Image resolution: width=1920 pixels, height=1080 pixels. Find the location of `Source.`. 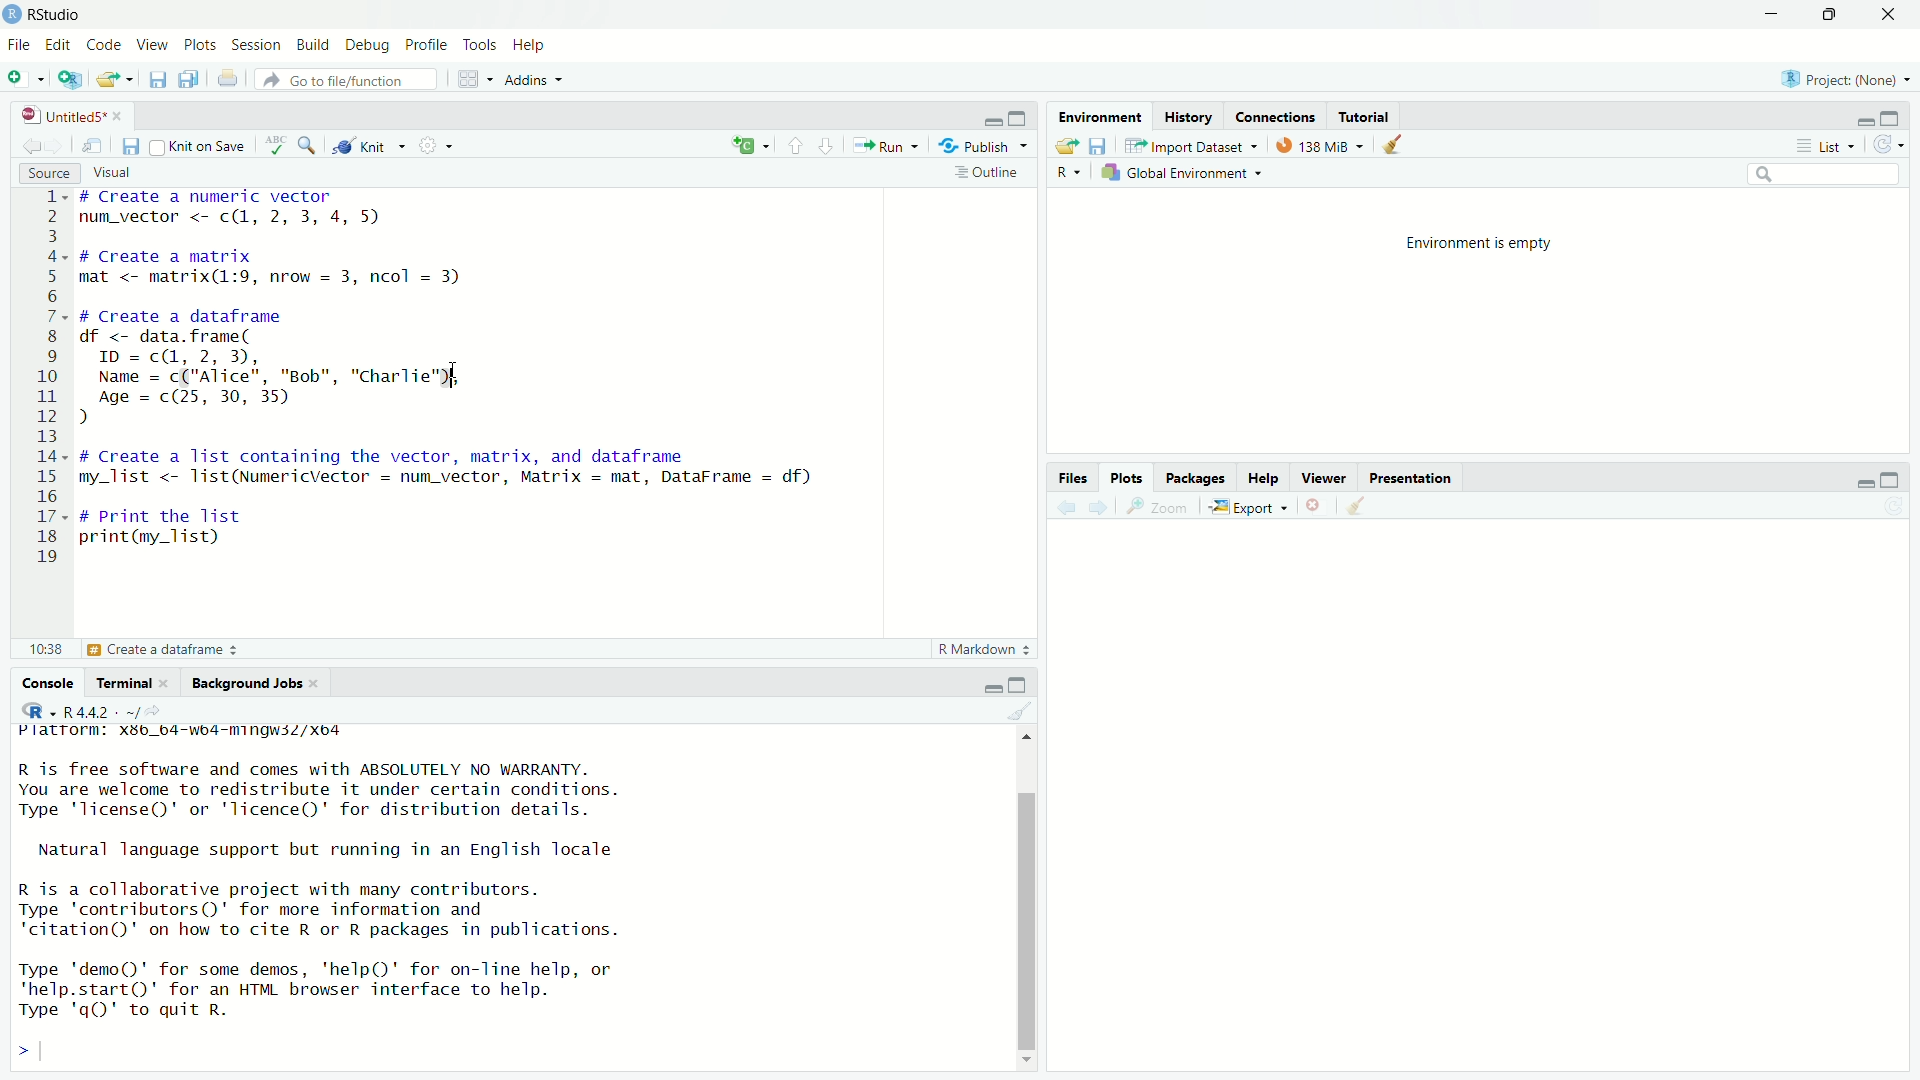

Source. is located at coordinates (38, 171).